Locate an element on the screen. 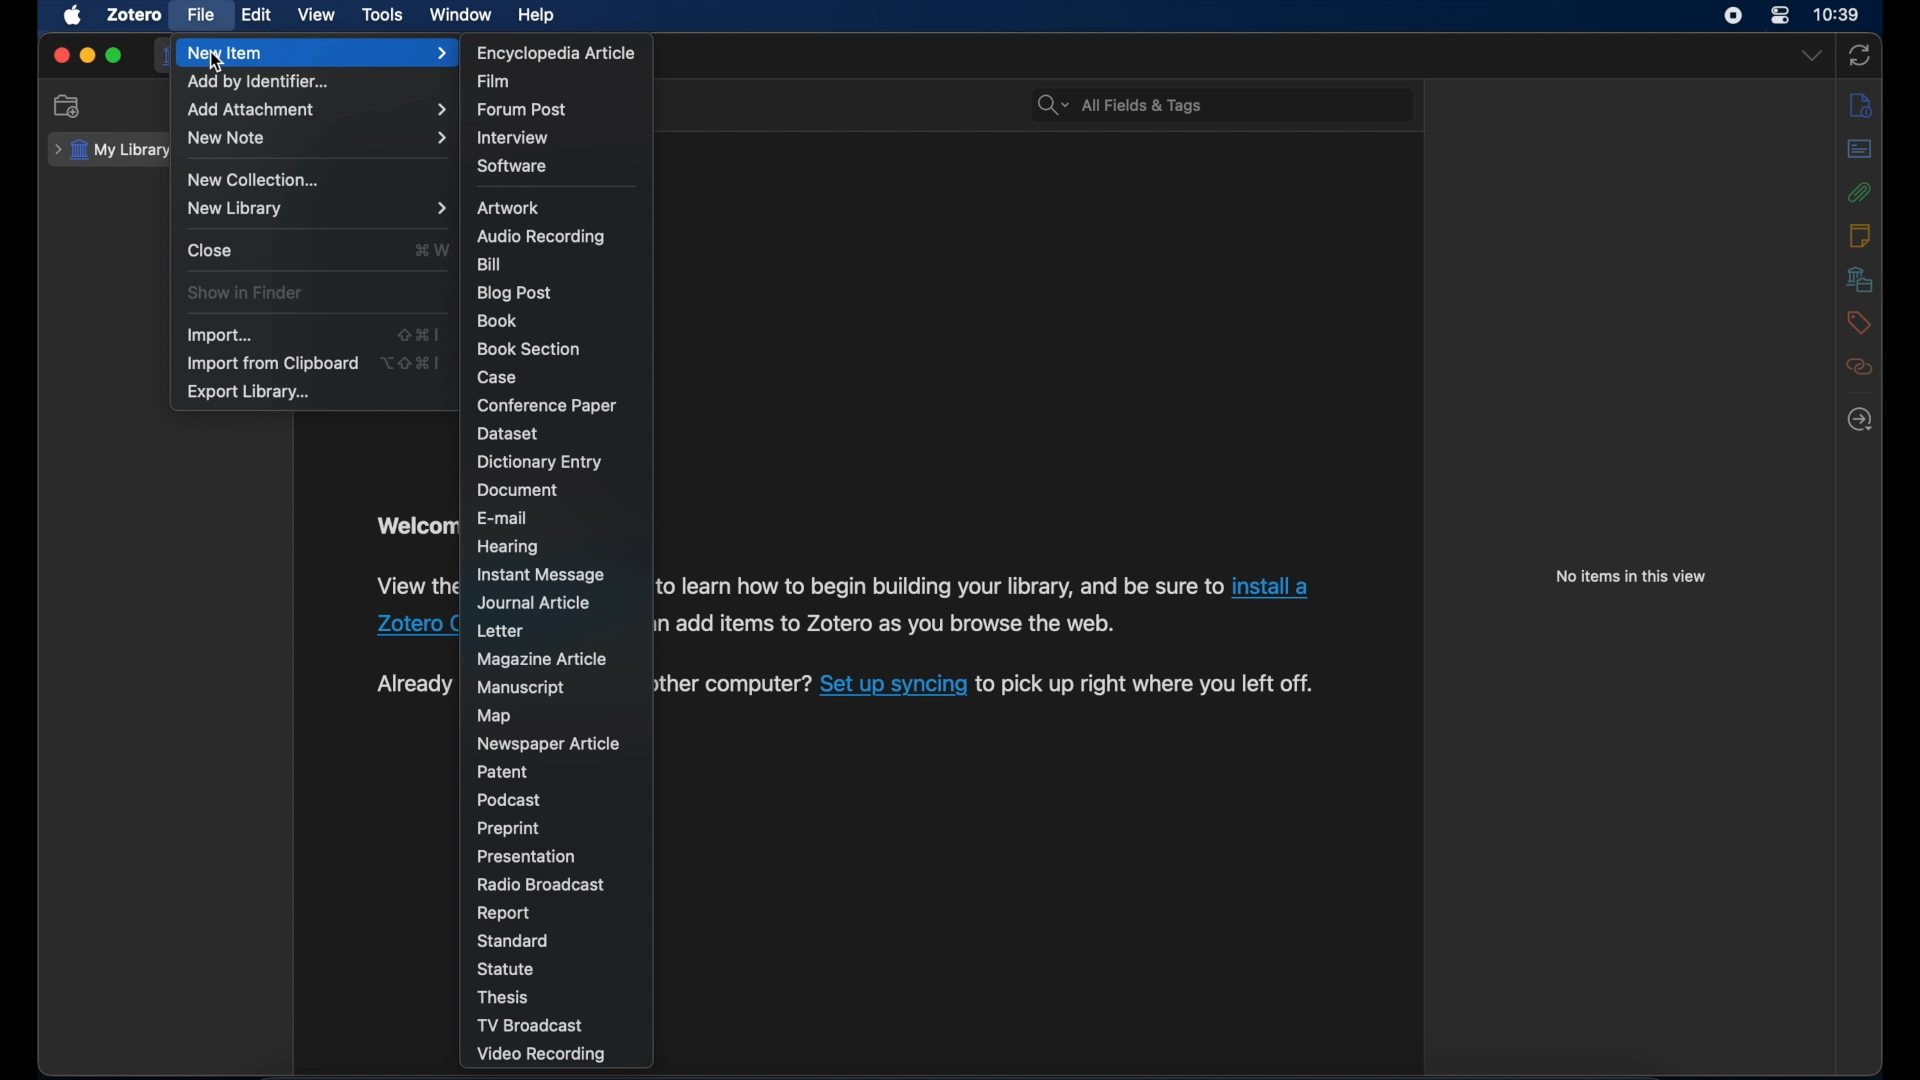 The image size is (1920, 1080). presentation is located at coordinates (530, 856).